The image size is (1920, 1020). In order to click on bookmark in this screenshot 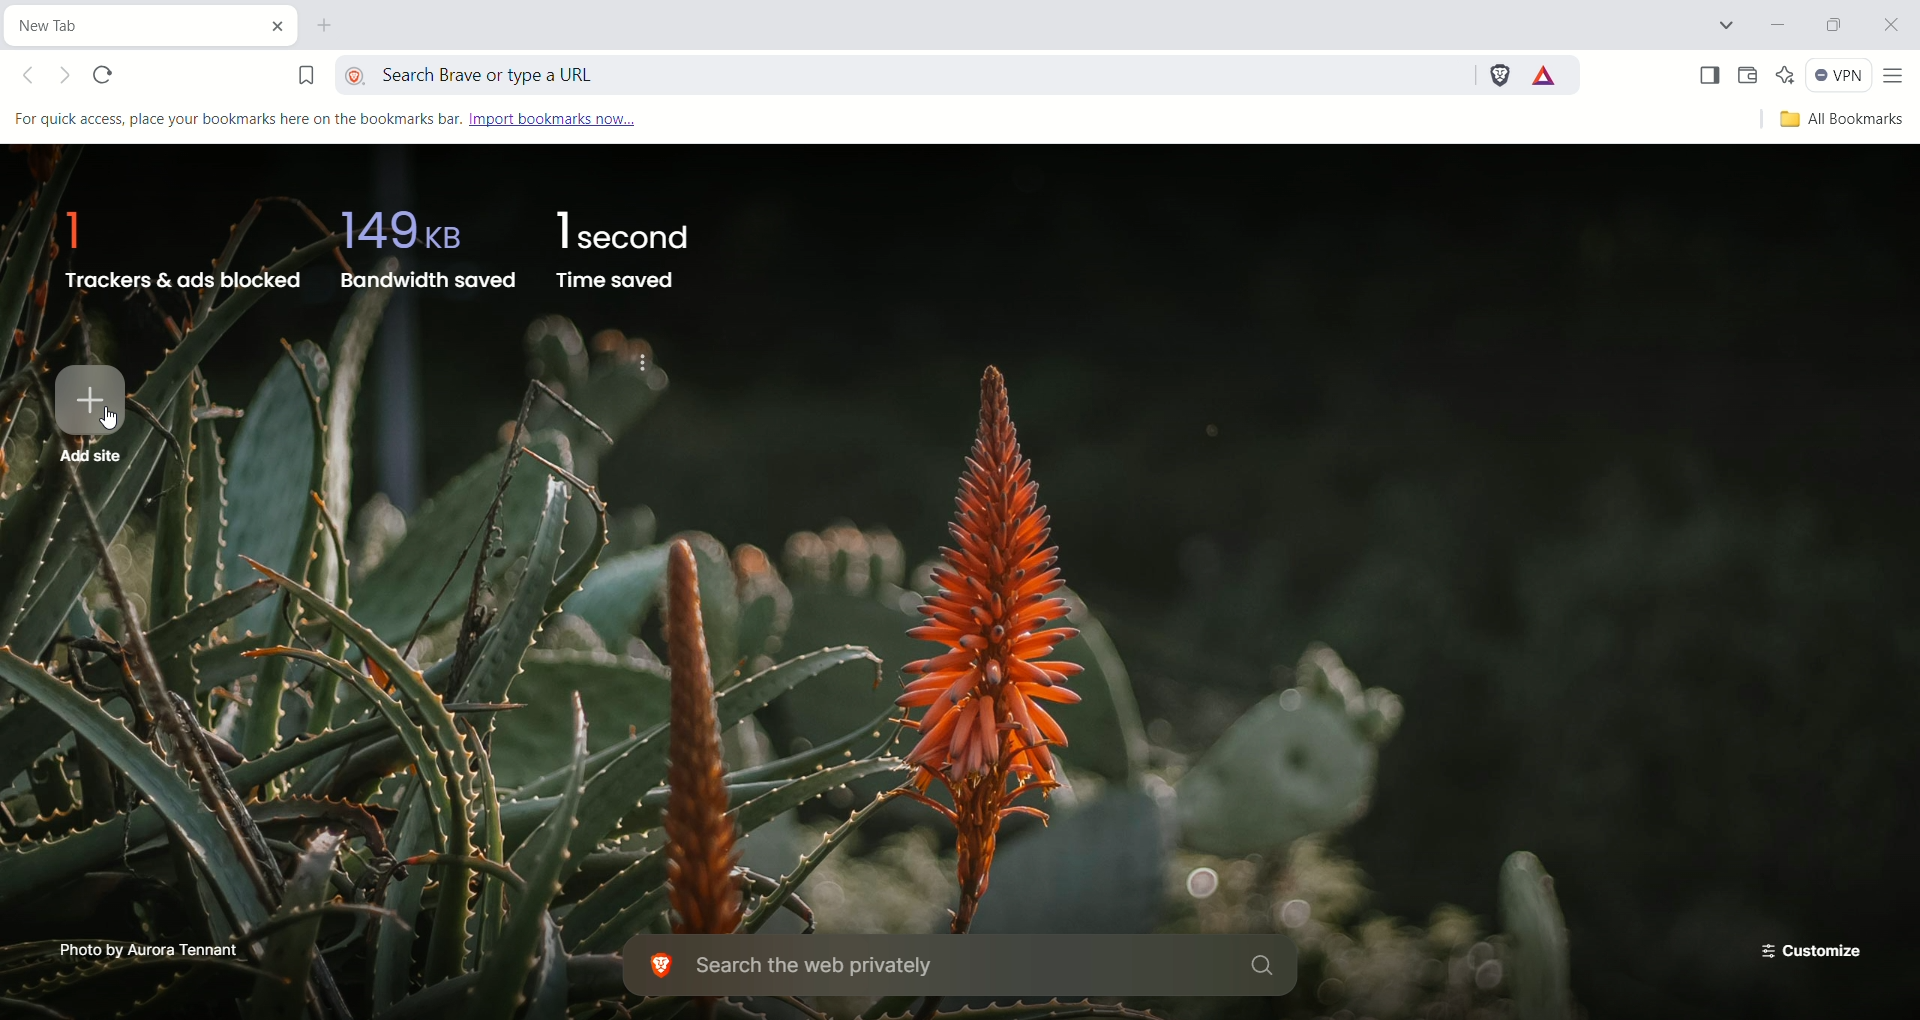, I will do `click(305, 71)`.